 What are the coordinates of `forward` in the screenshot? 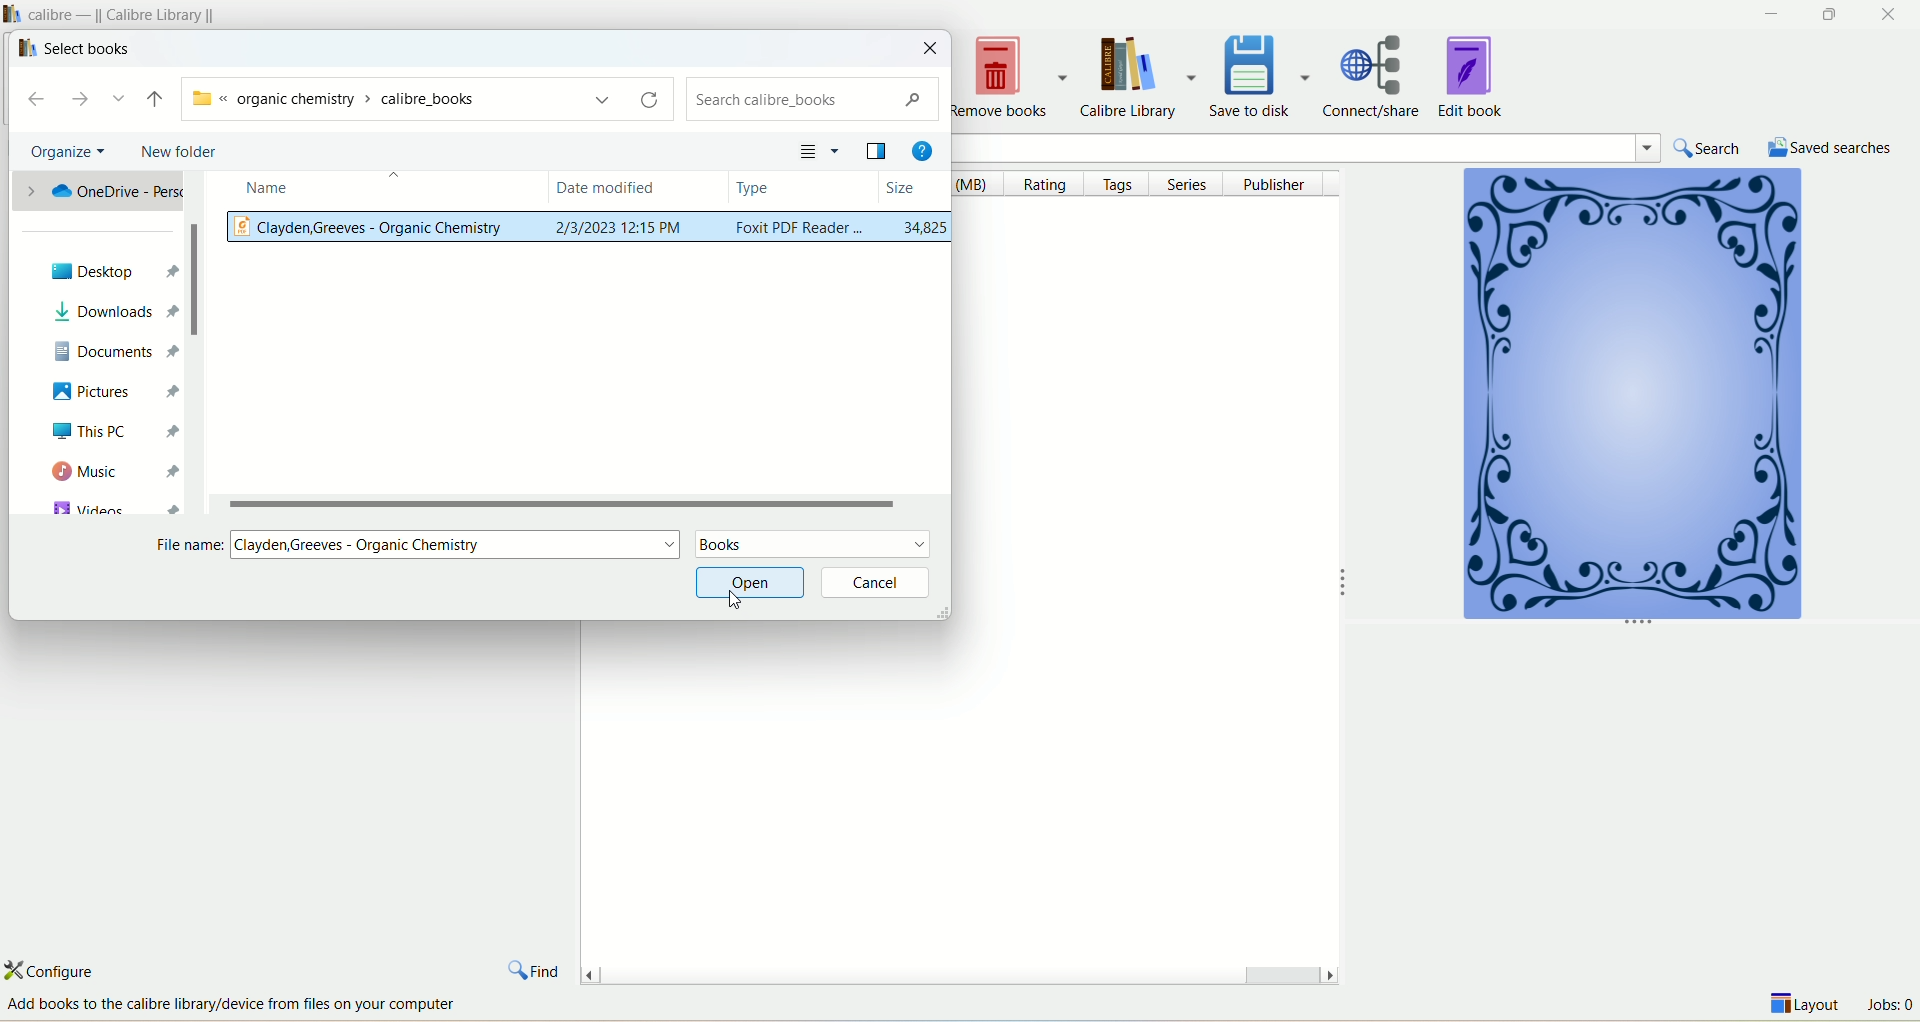 It's located at (88, 100).